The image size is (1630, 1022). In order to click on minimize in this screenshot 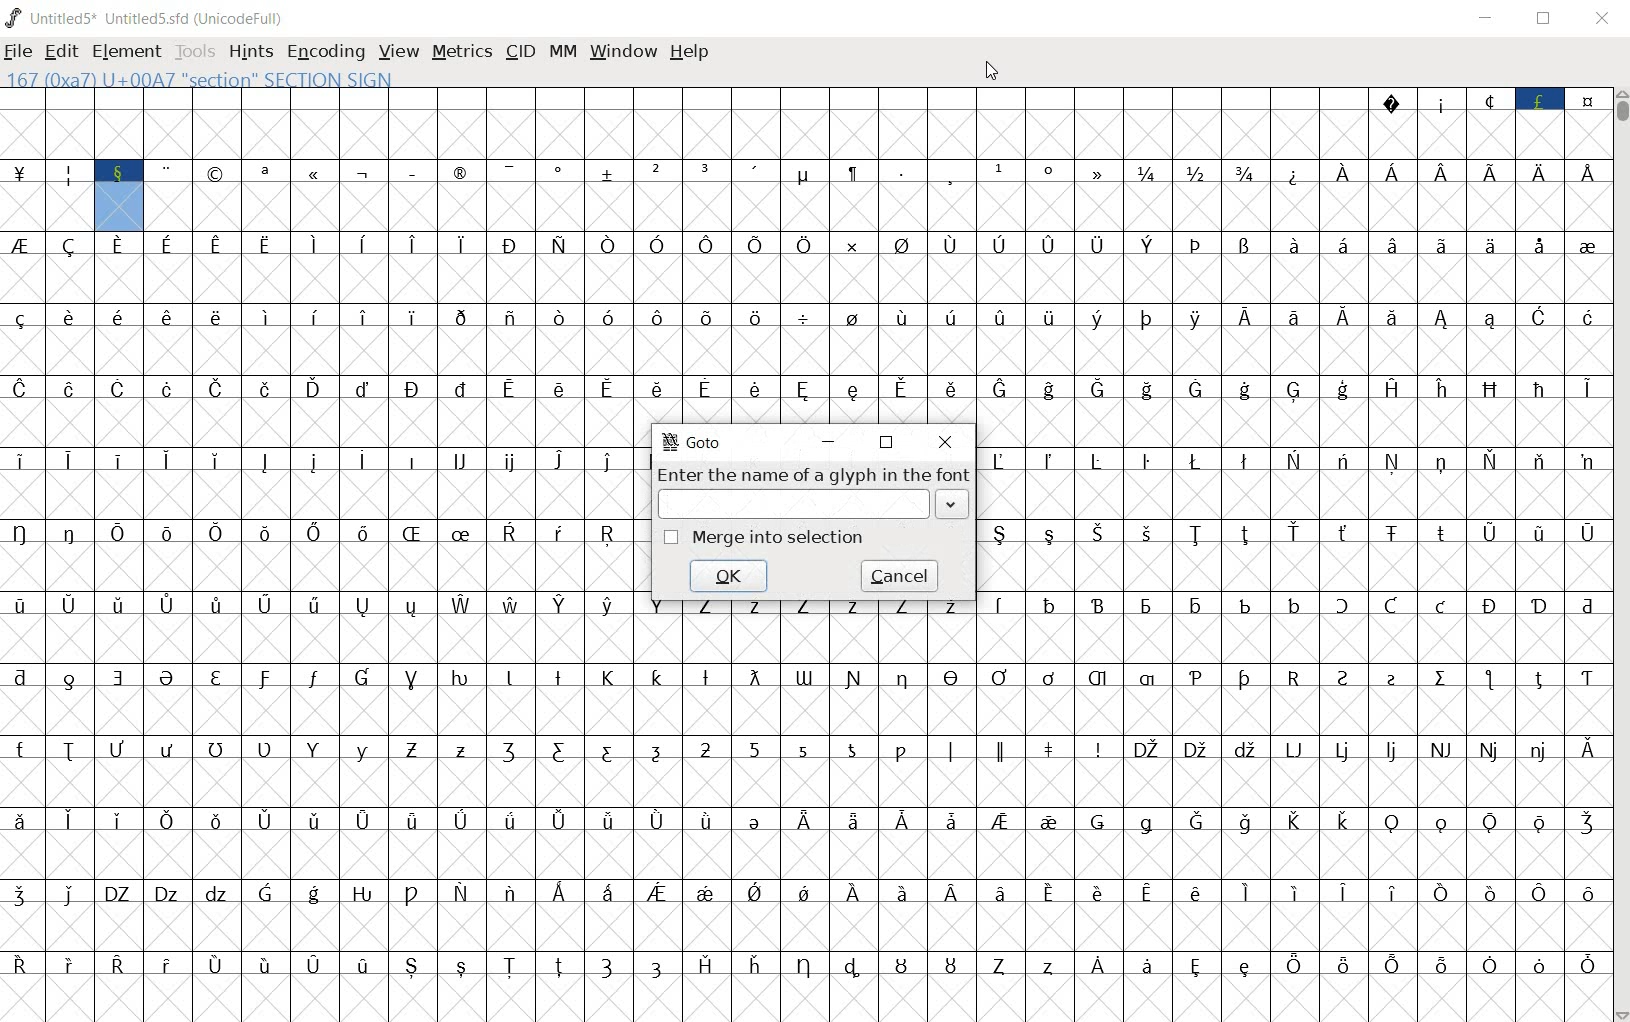, I will do `click(1489, 17)`.